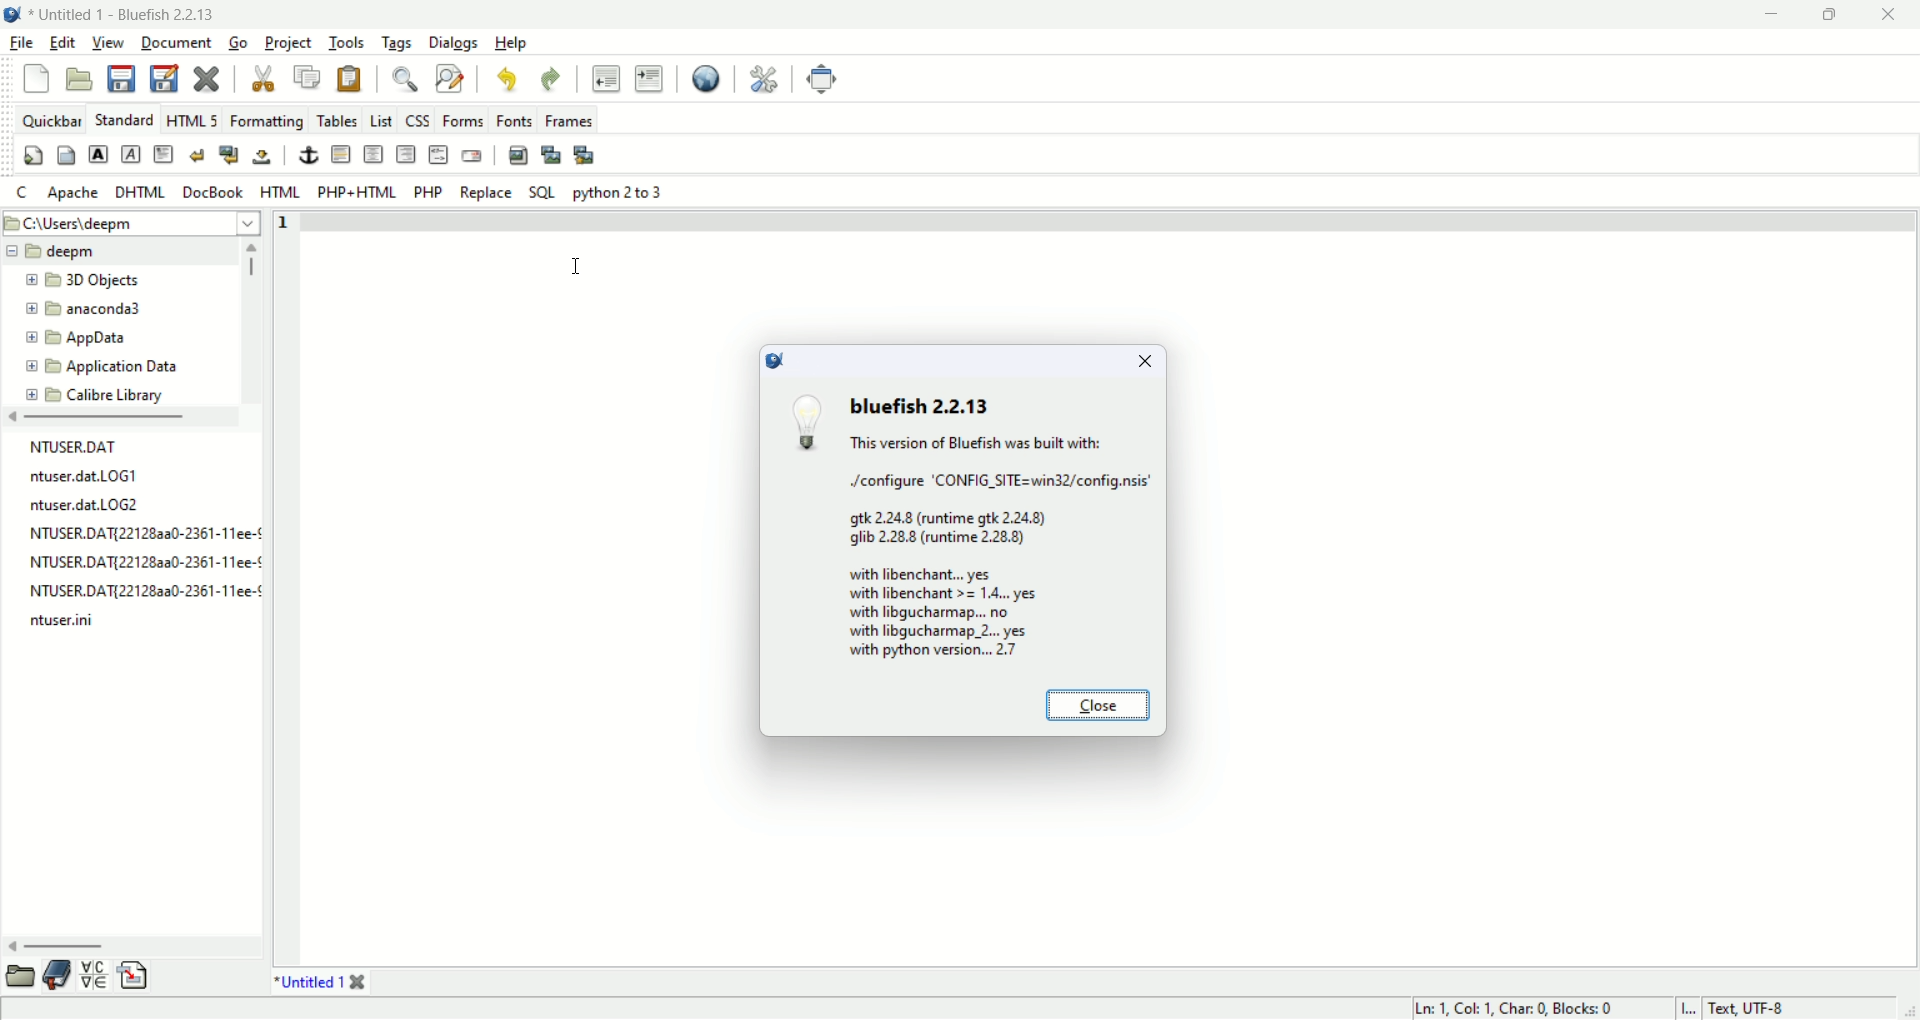 The height and width of the screenshot is (1020, 1920). Describe the element at coordinates (303, 982) in the screenshot. I see `document tab` at that location.